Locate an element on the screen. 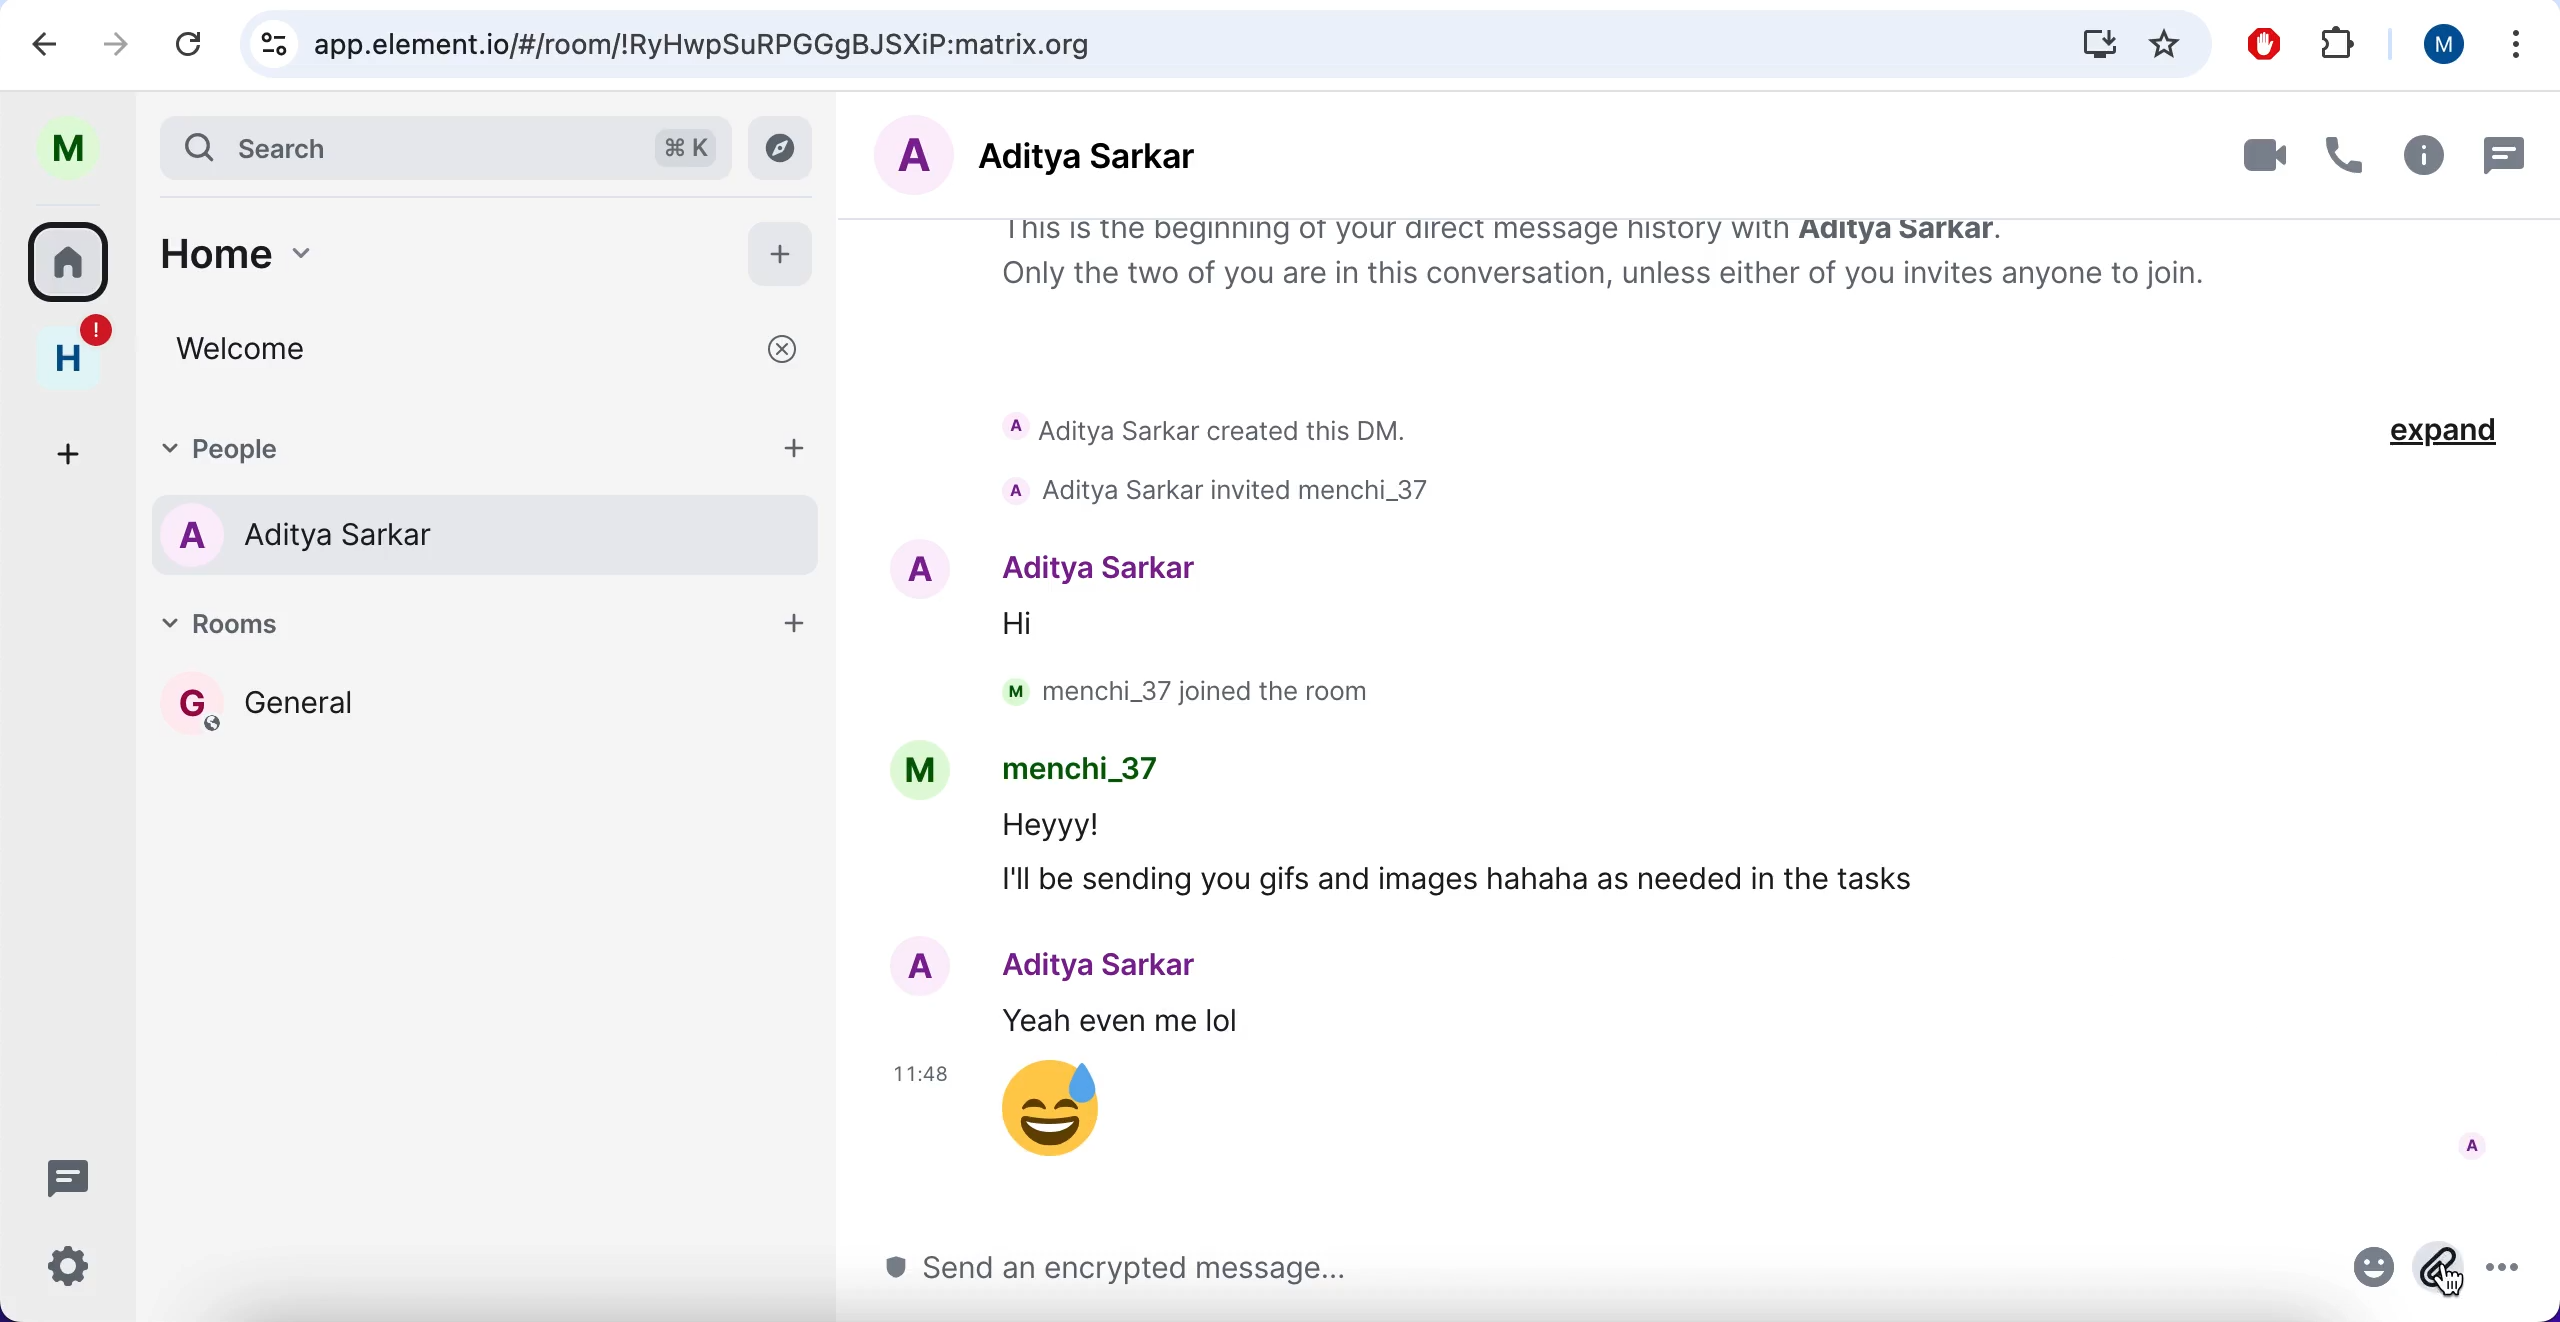 The width and height of the screenshot is (2560, 1322). add is located at coordinates (789, 630).